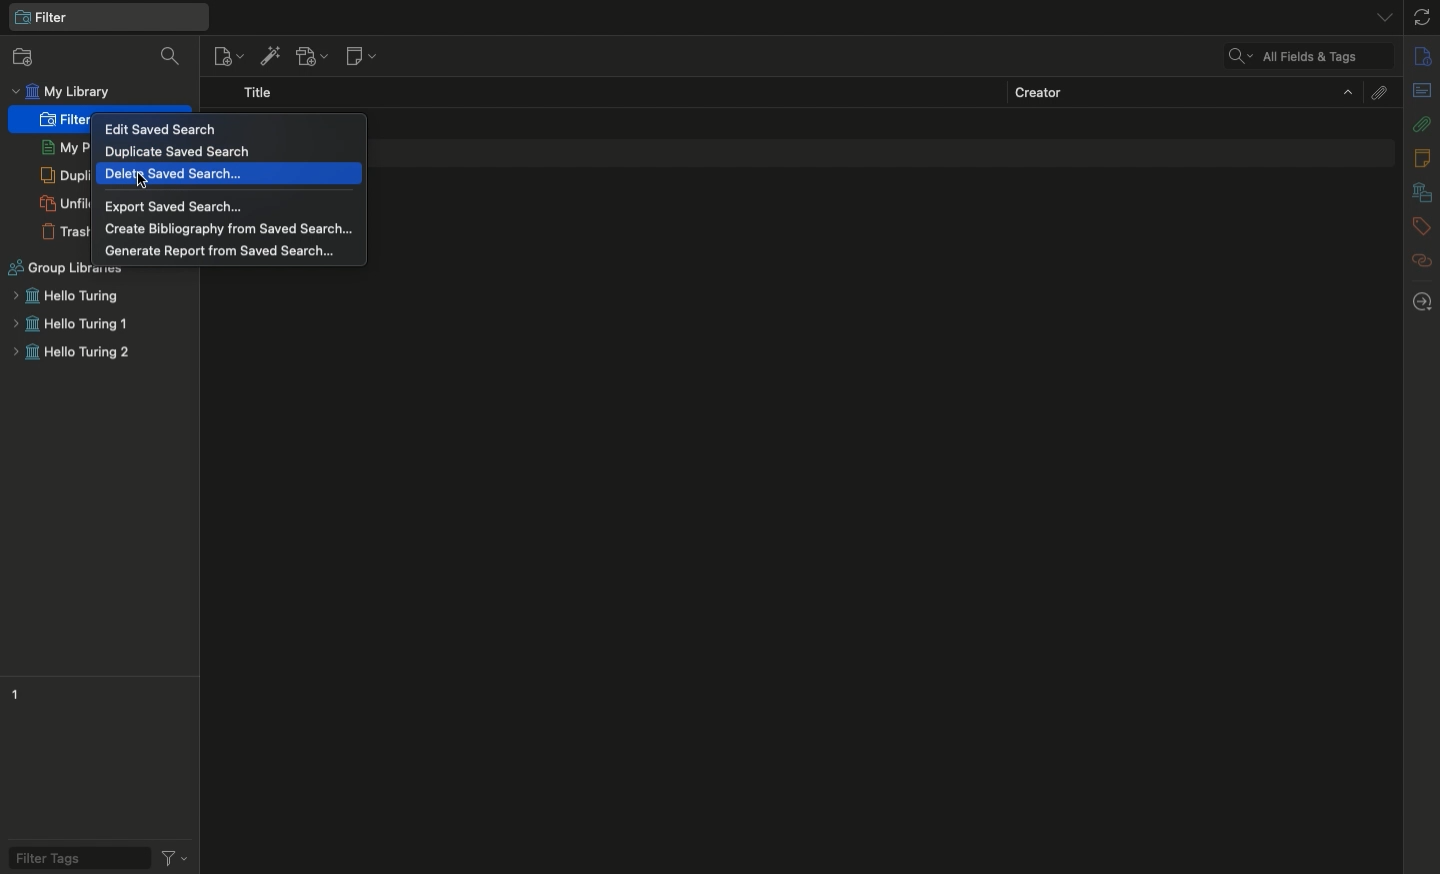 The image size is (1440, 874). Describe the element at coordinates (71, 355) in the screenshot. I see `Hello turing 2` at that location.